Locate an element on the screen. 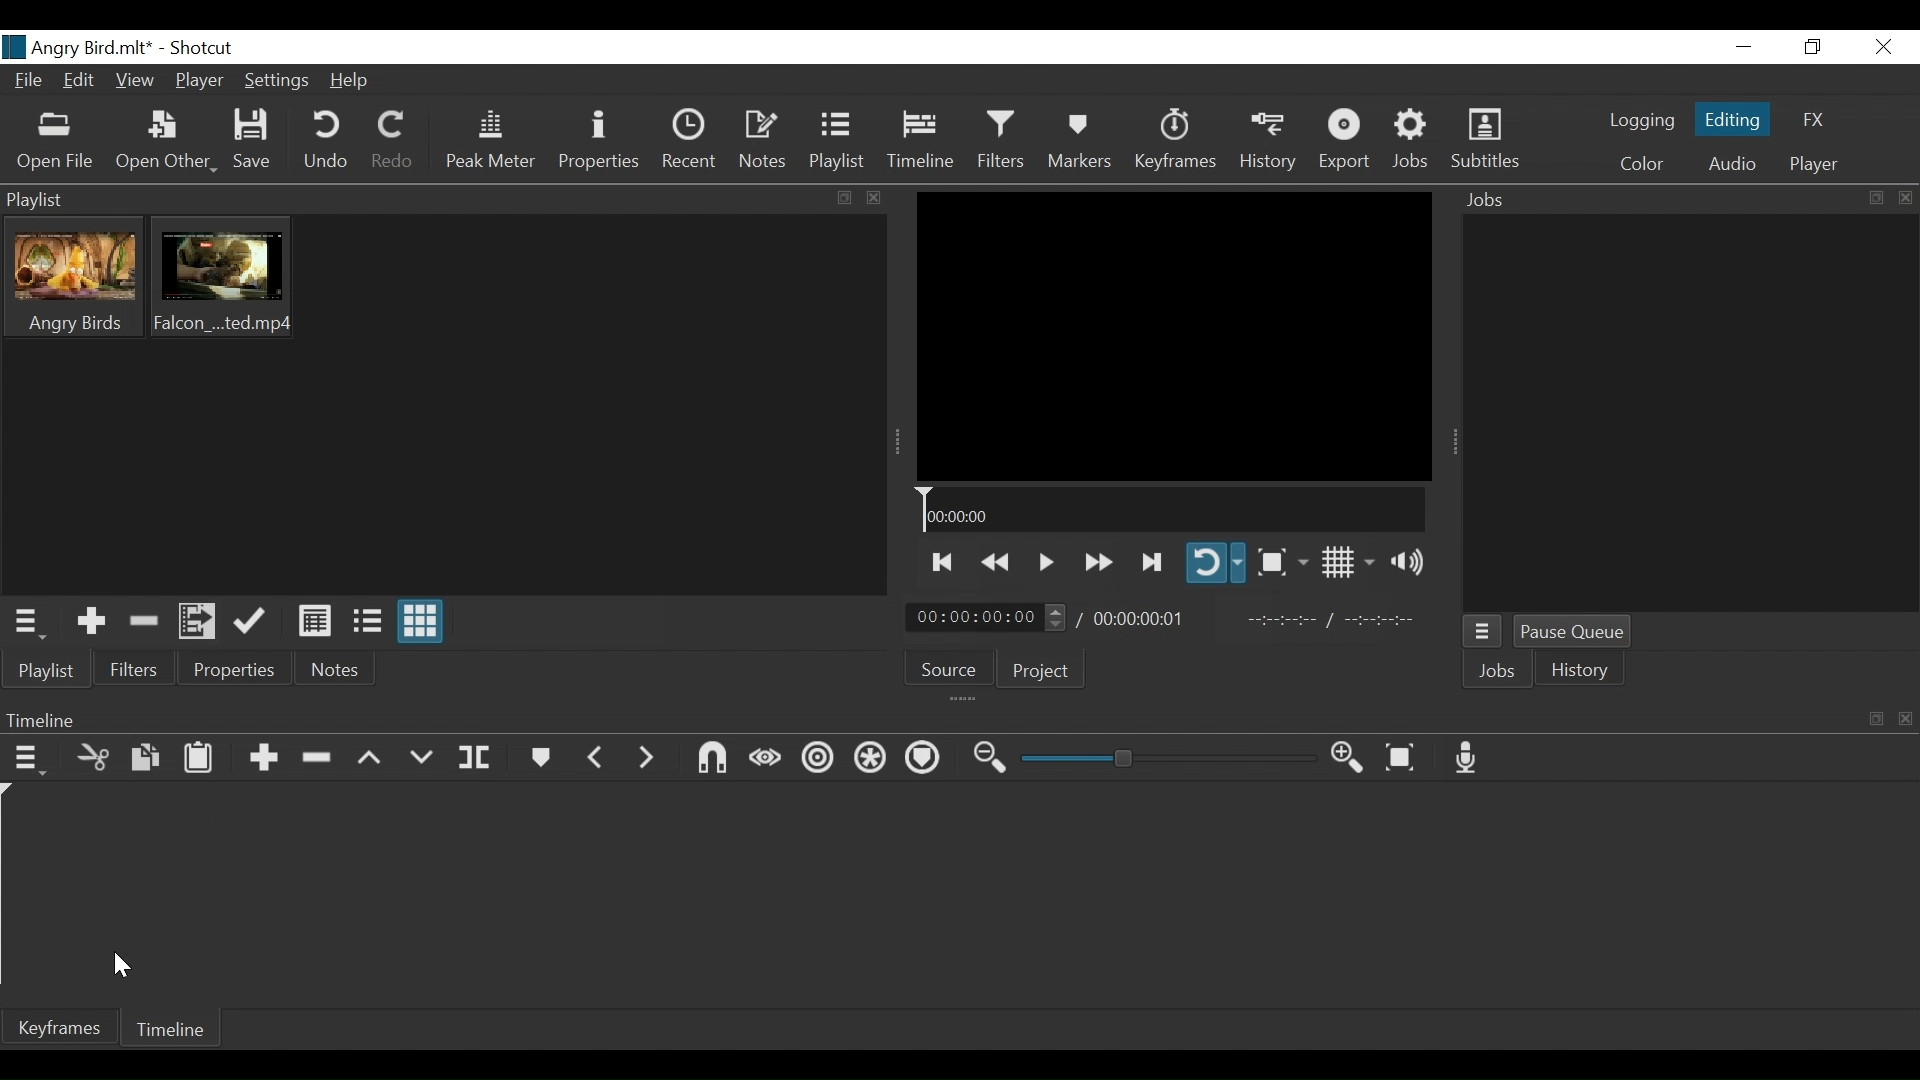 This screenshot has width=1920, height=1080. Help is located at coordinates (351, 81).